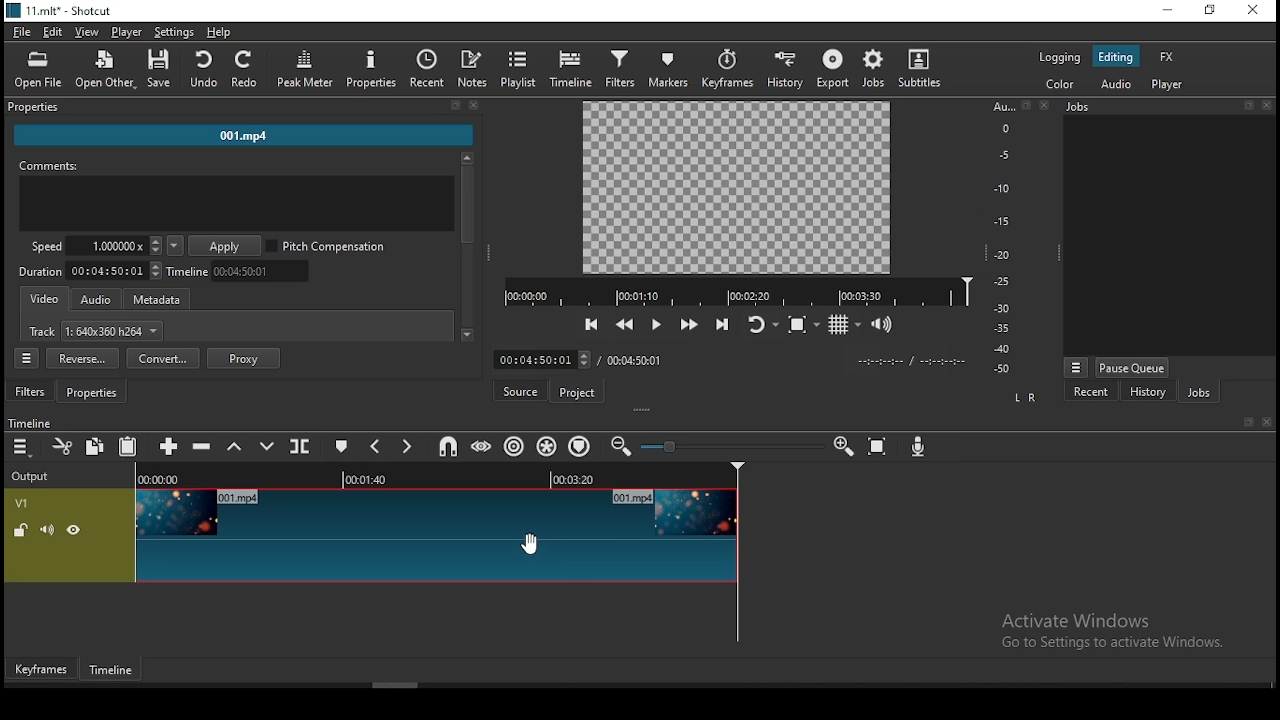 This screenshot has height=720, width=1280. I want to click on editing, so click(1115, 56).